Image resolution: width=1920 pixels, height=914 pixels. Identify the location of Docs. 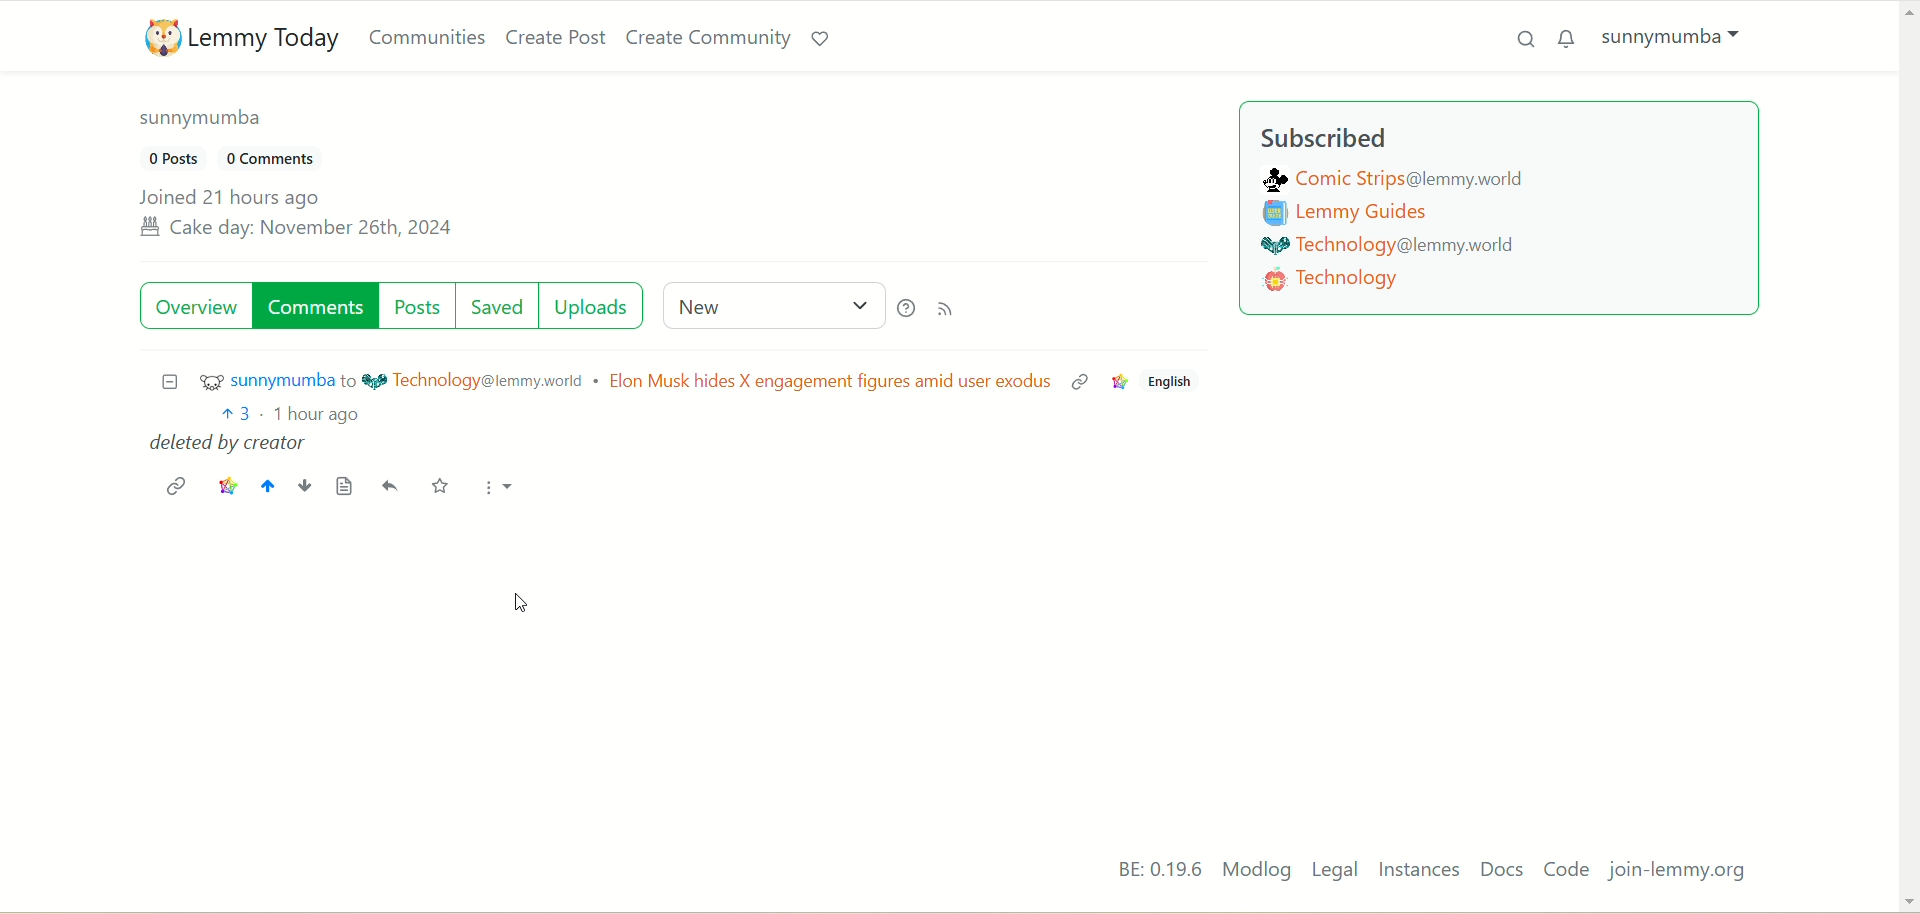
(1506, 870).